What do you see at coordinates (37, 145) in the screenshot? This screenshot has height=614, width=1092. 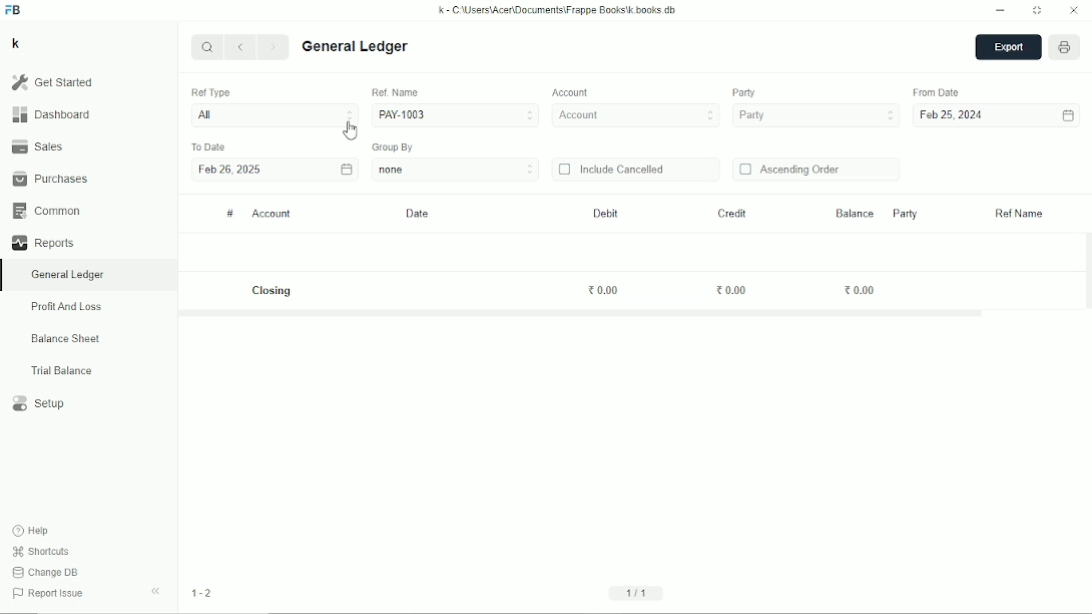 I see `Sales` at bounding box center [37, 145].